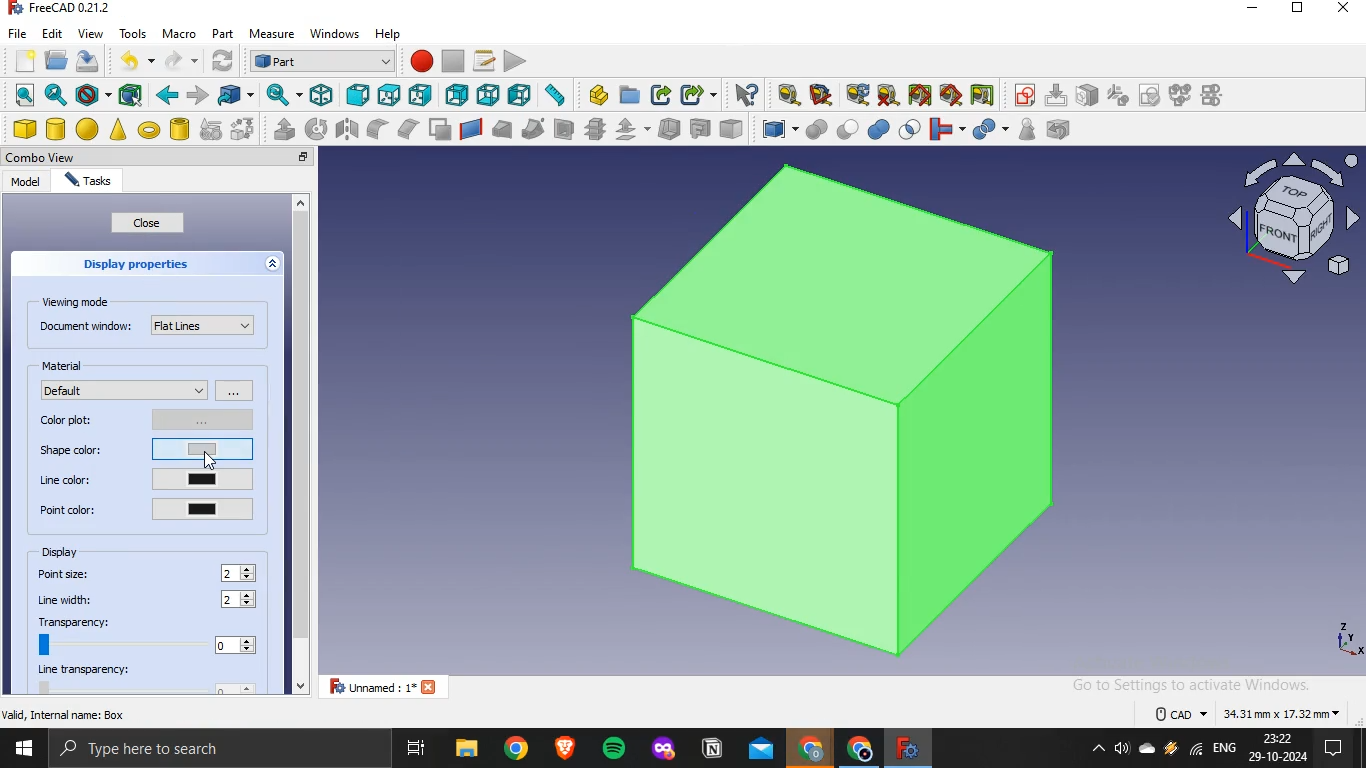  I want to click on scrollbar, so click(300, 446).